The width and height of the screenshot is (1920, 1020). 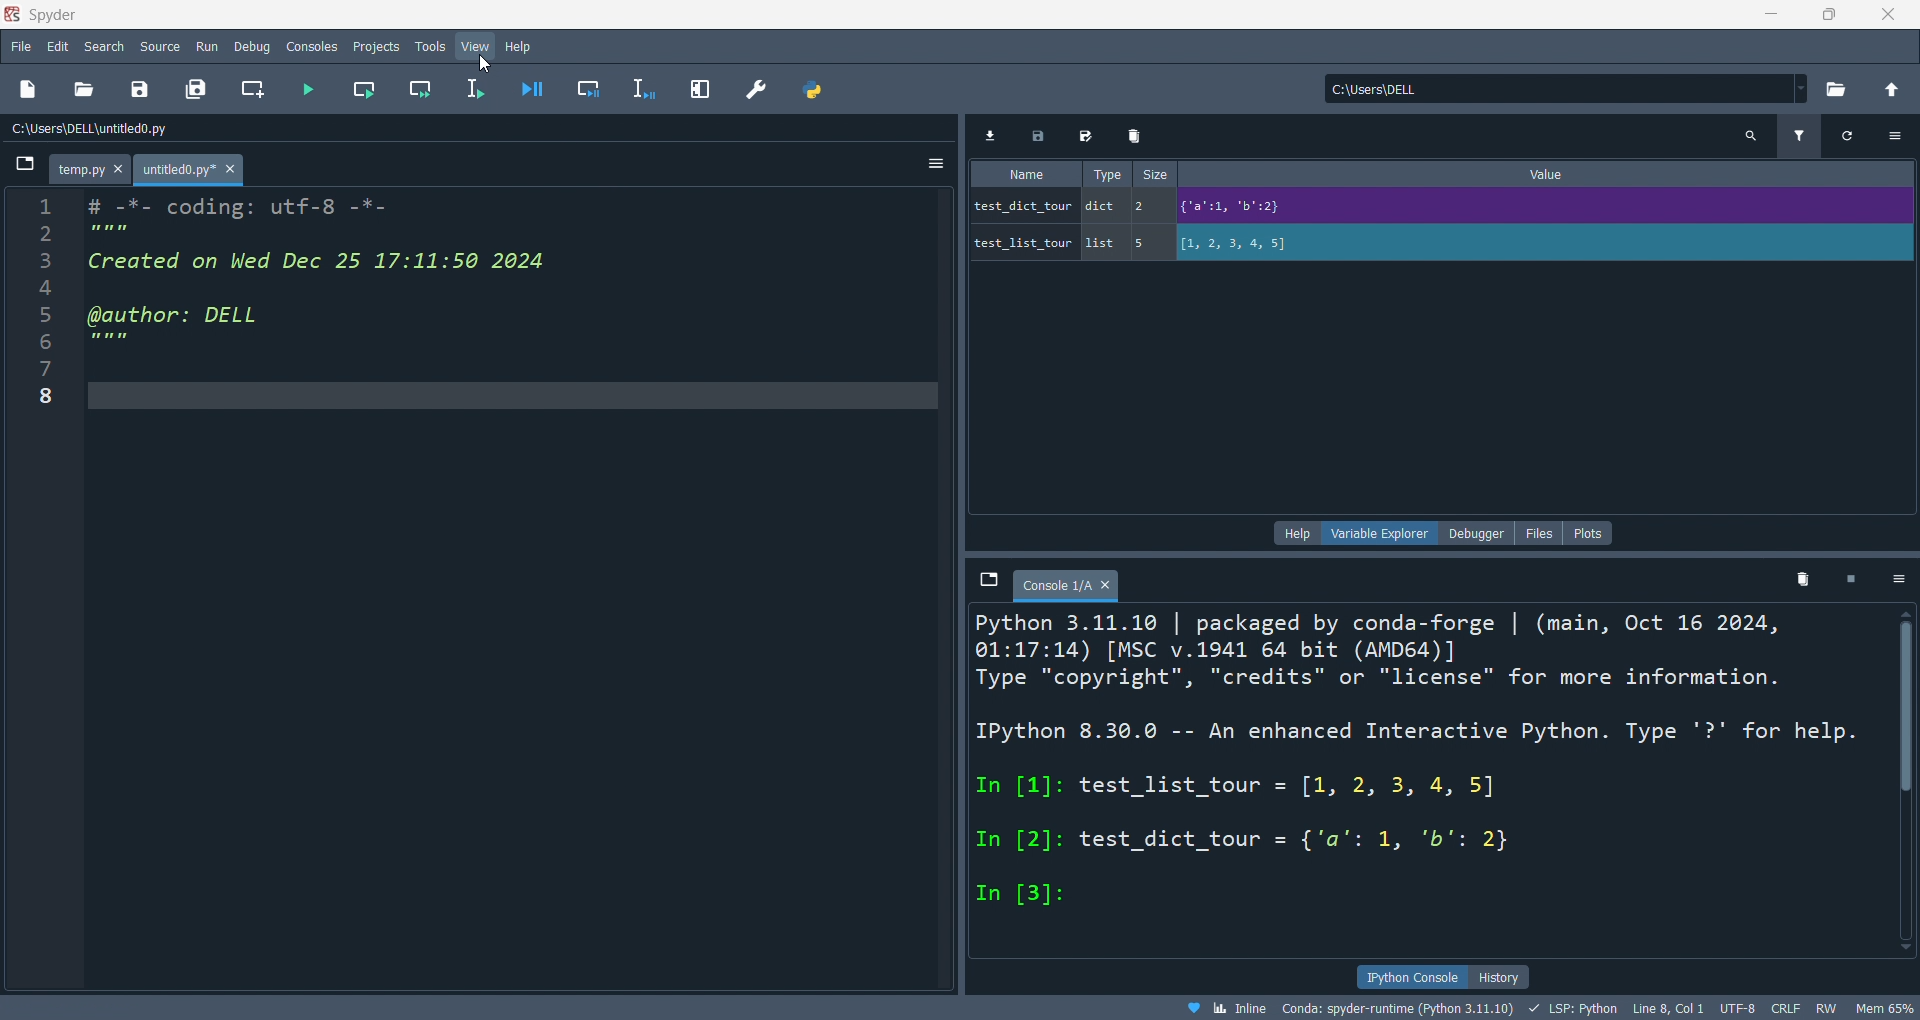 I want to click on help, so click(x=1295, y=532).